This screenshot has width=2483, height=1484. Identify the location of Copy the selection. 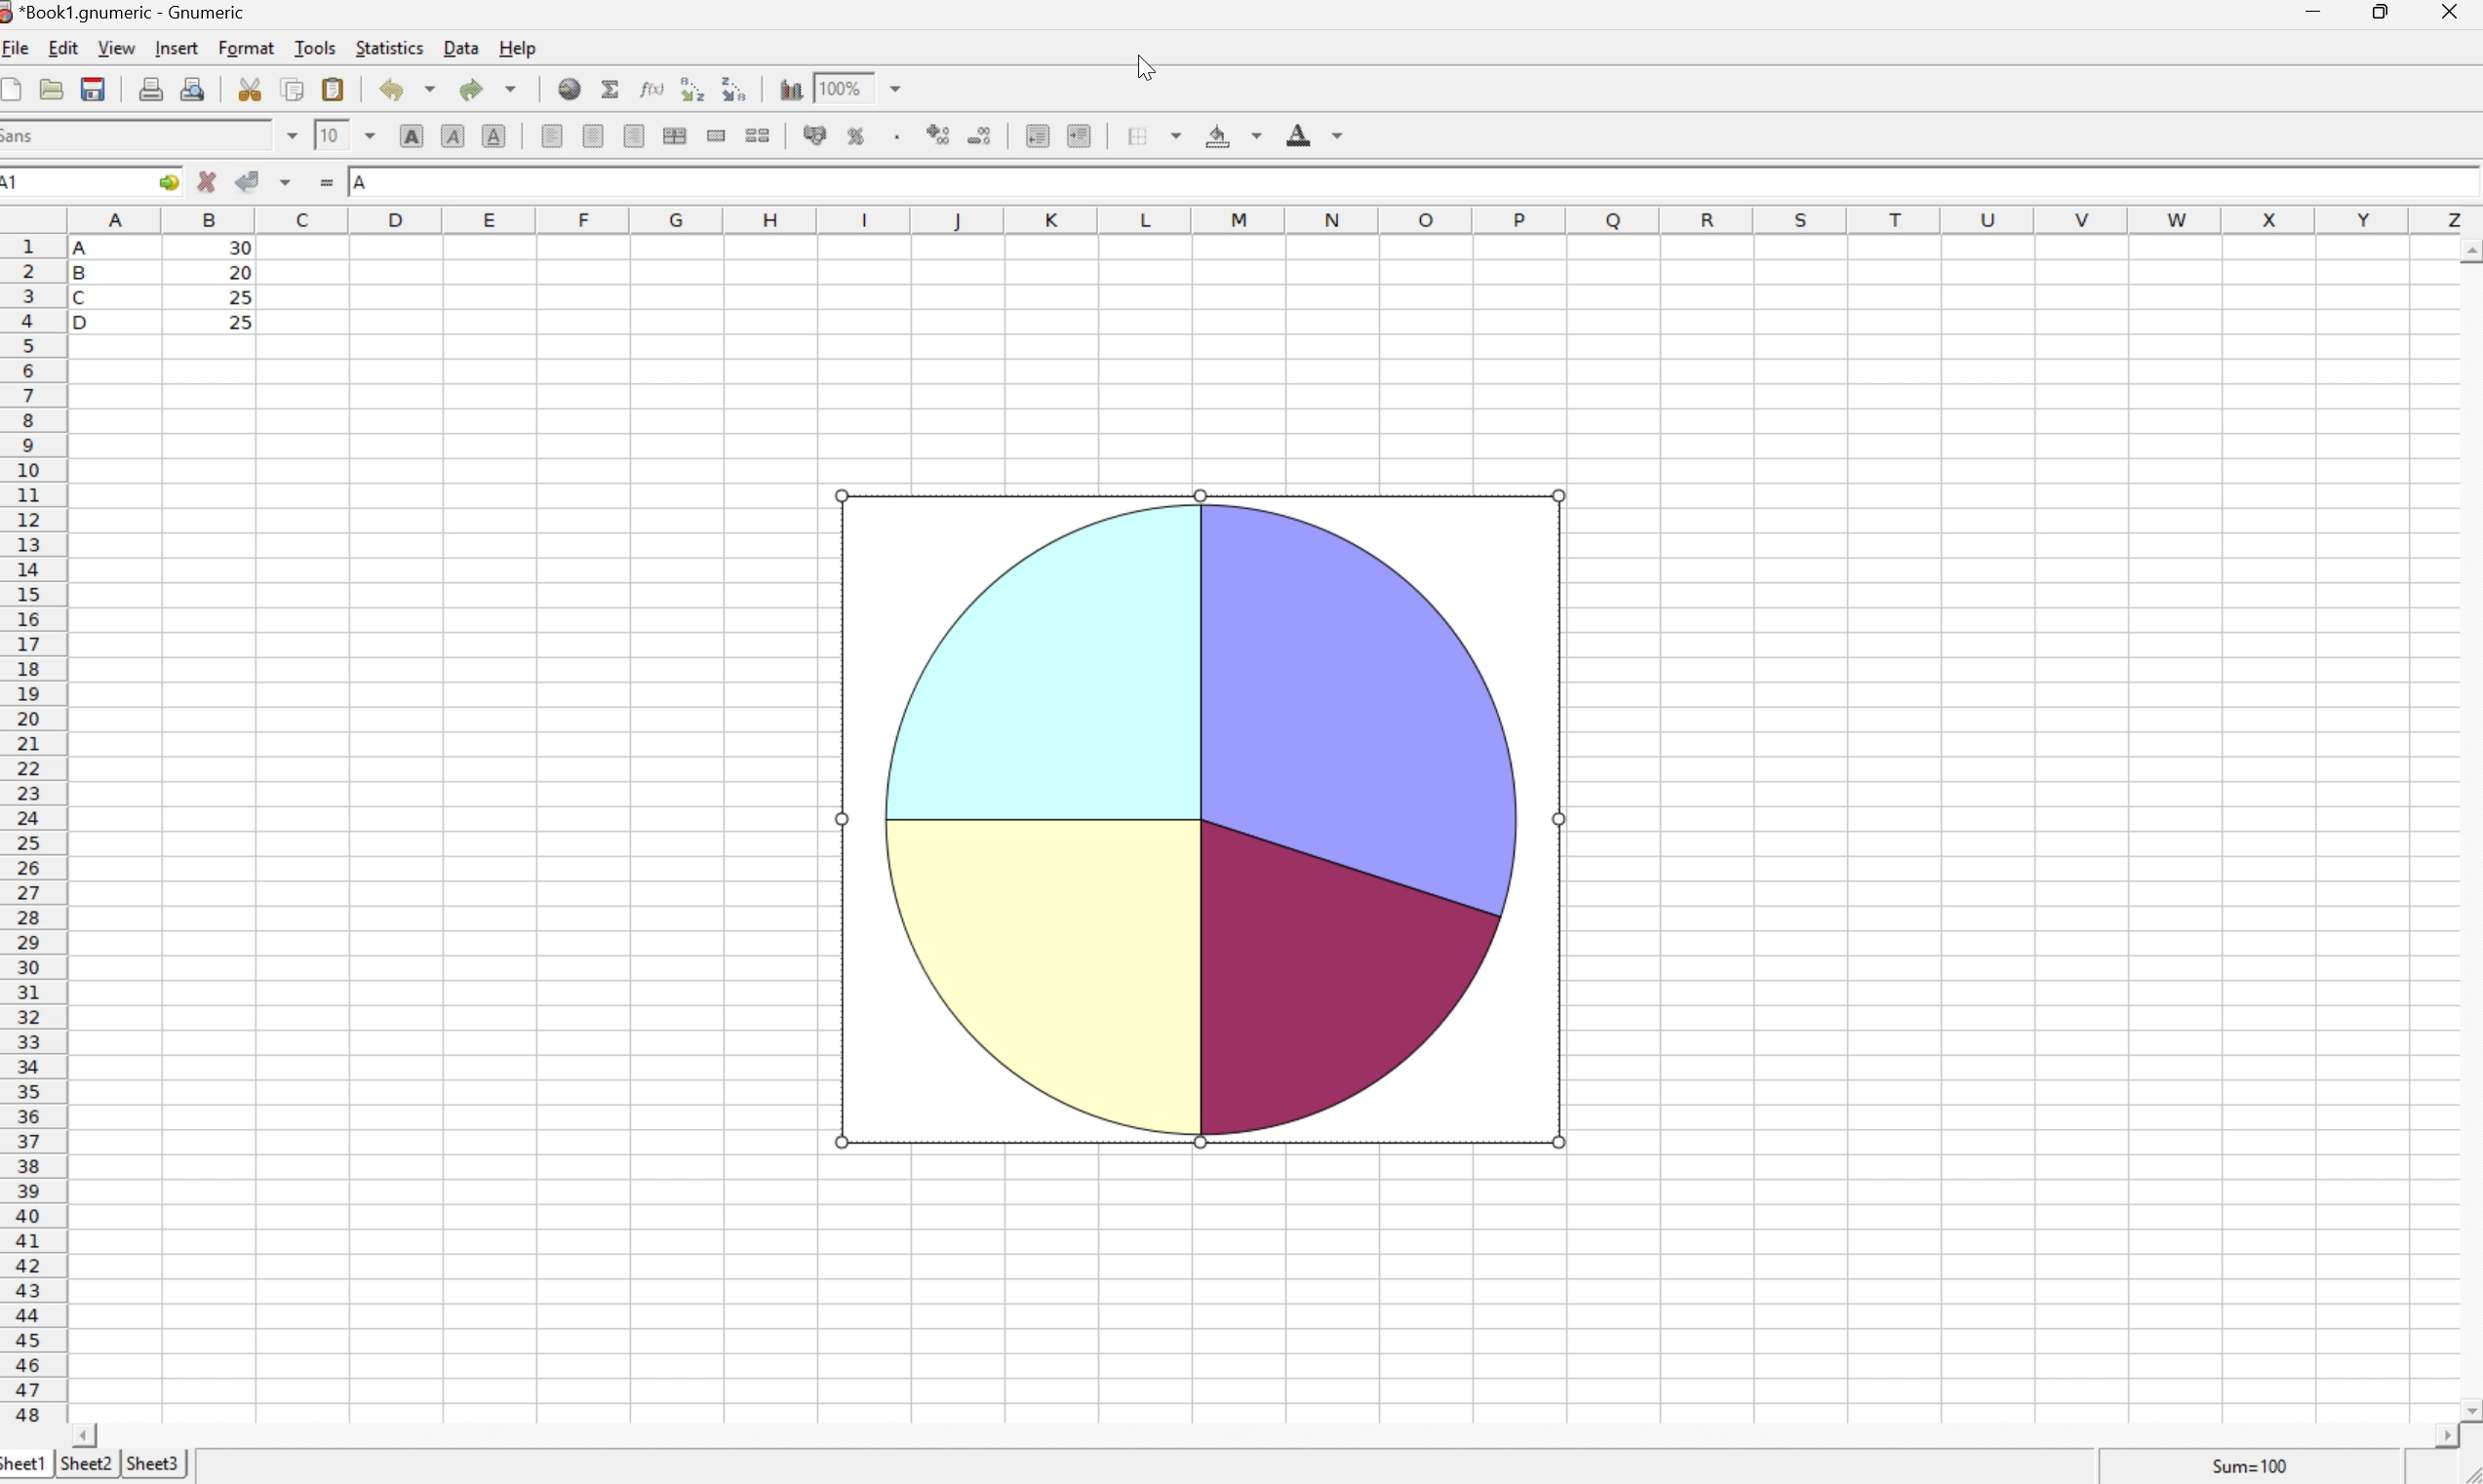
(293, 91).